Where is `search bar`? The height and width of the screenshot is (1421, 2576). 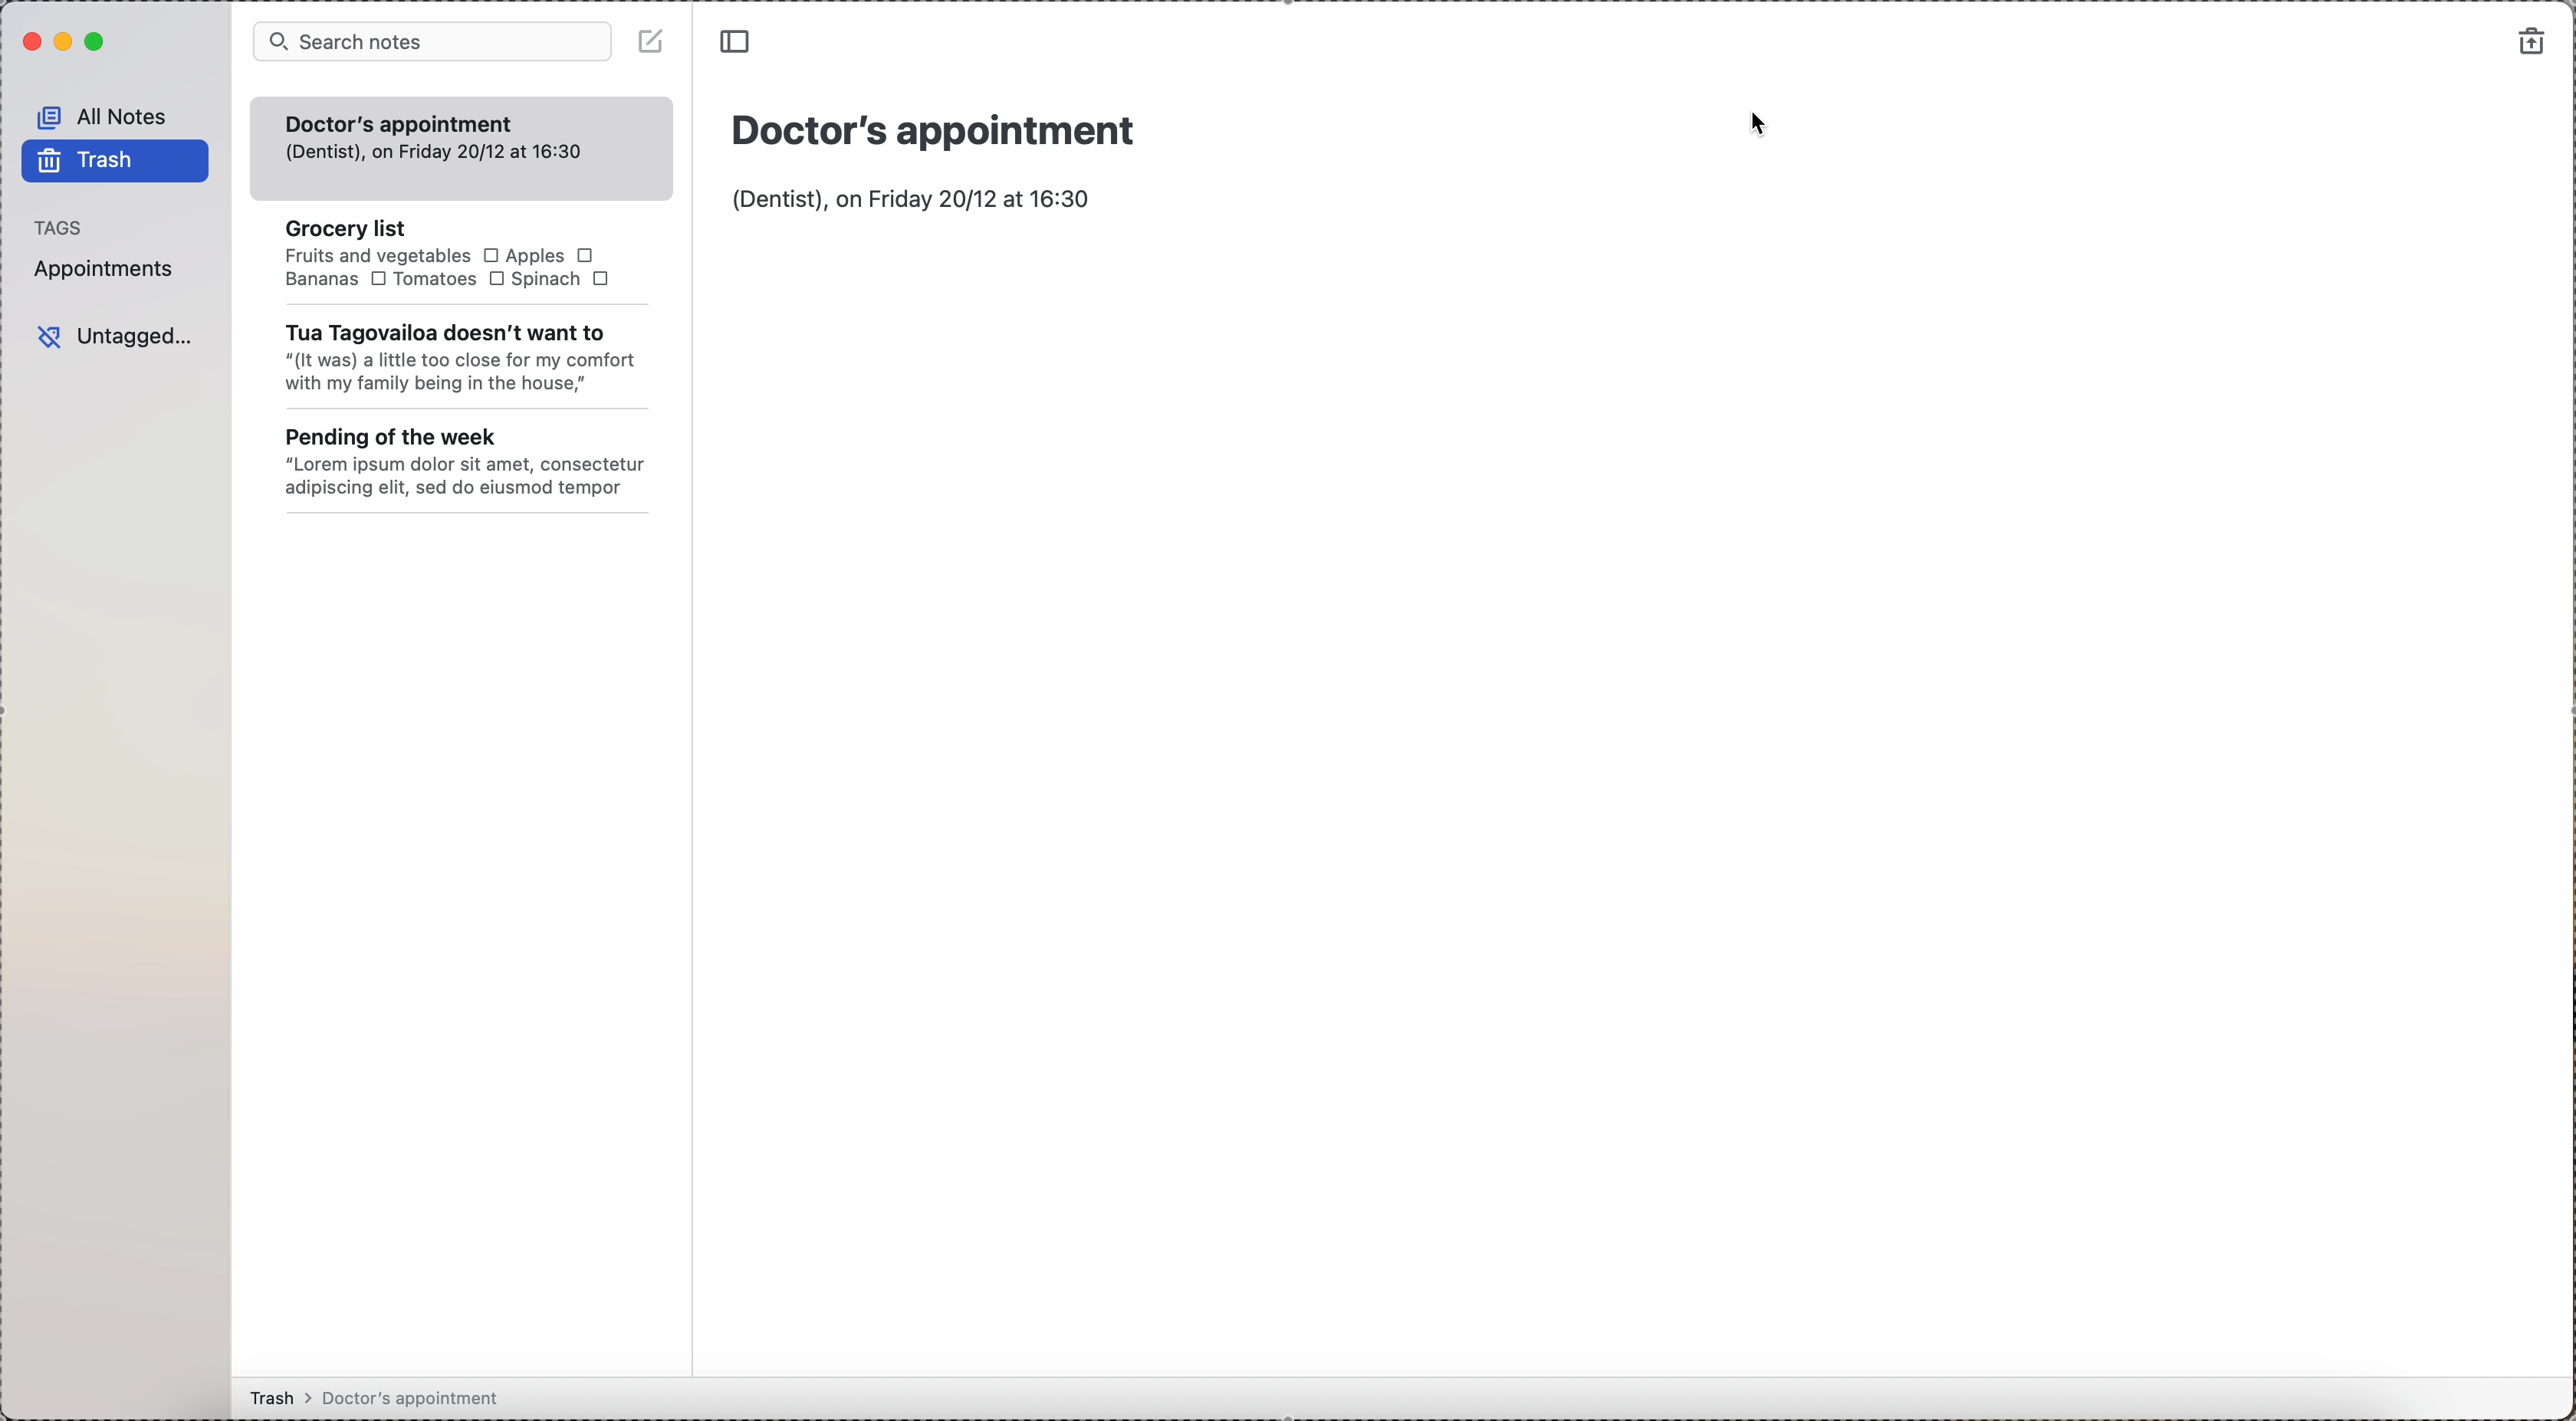
search bar is located at coordinates (428, 42).